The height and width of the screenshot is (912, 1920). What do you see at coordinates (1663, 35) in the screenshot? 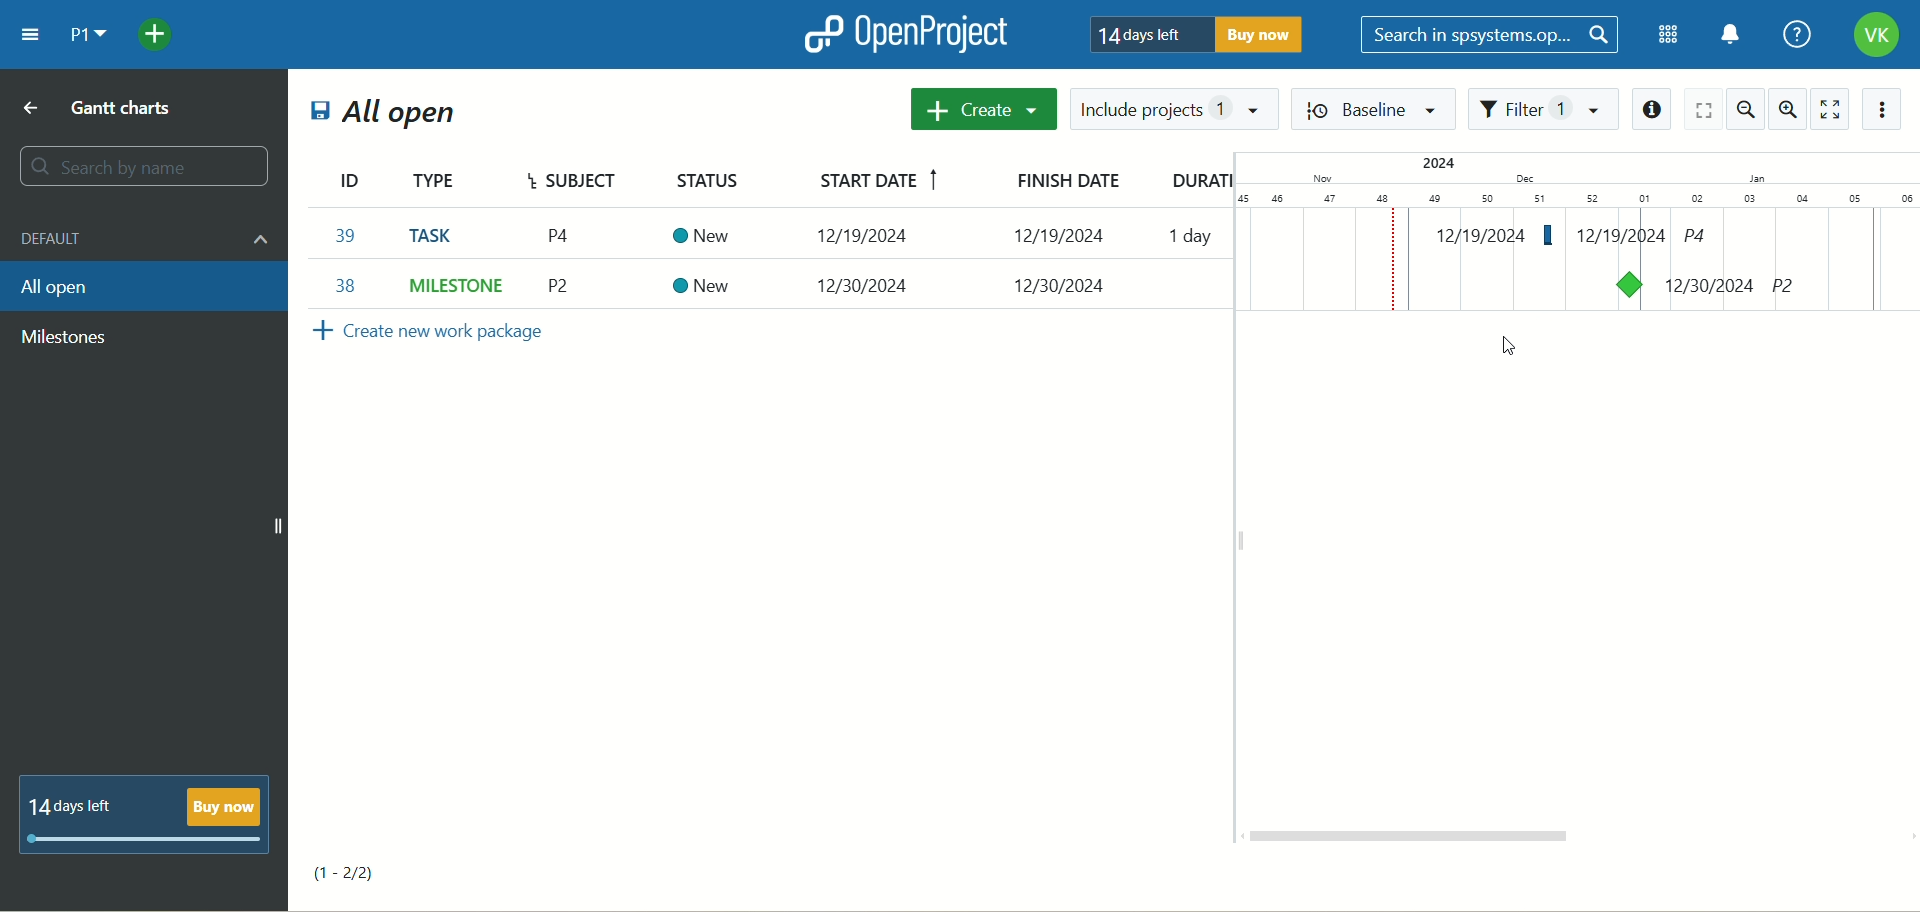
I see `modules` at bounding box center [1663, 35].